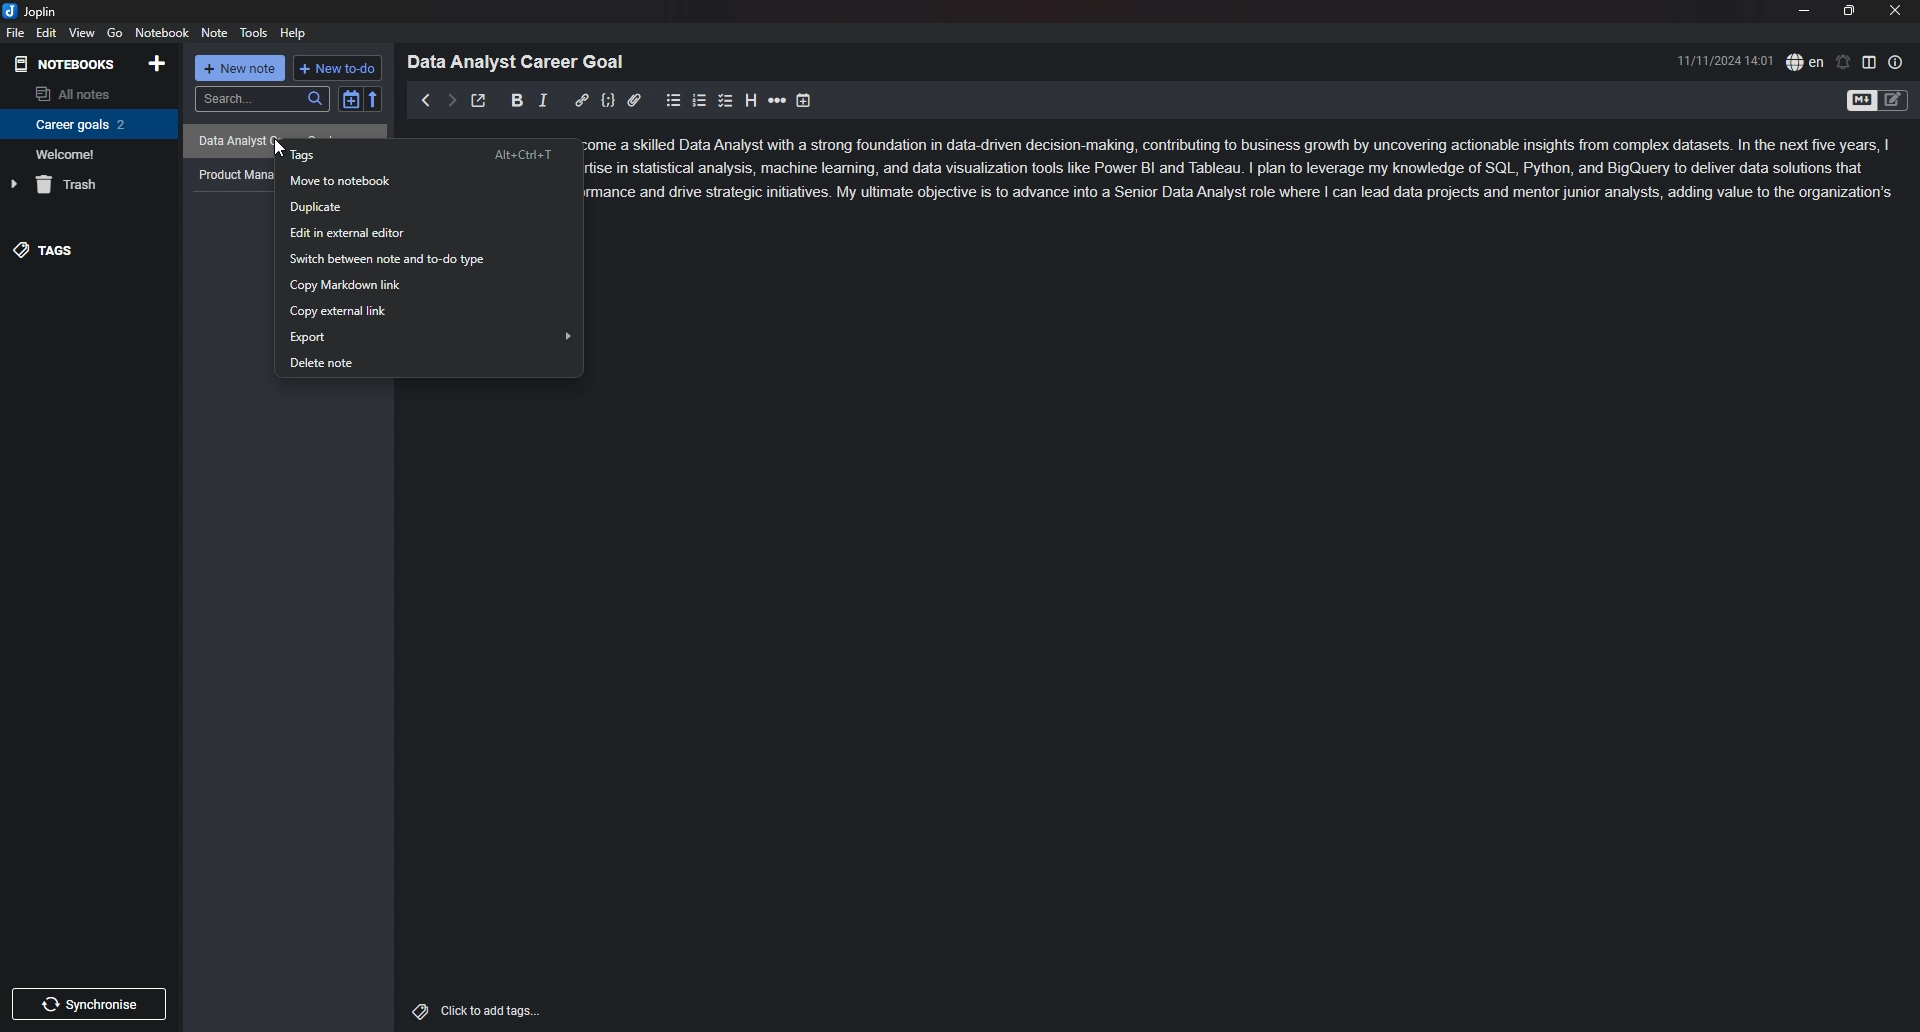 This screenshot has width=1920, height=1032. What do you see at coordinates (86, 184) in the screenshot?
I see `trash` at bounding box center [86, 184].